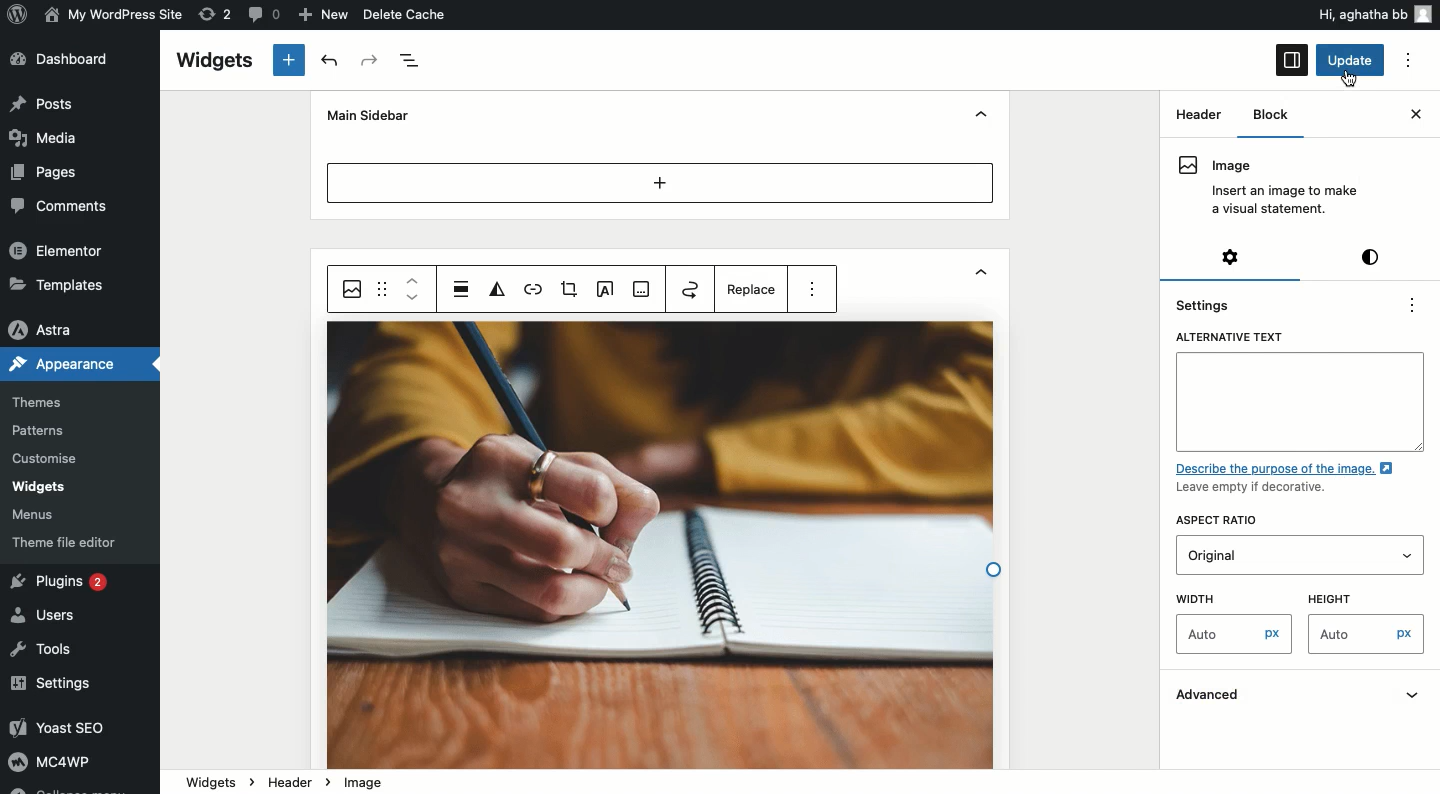 The image size is (1440, 794). I want to click on Image, so click(365, 783).